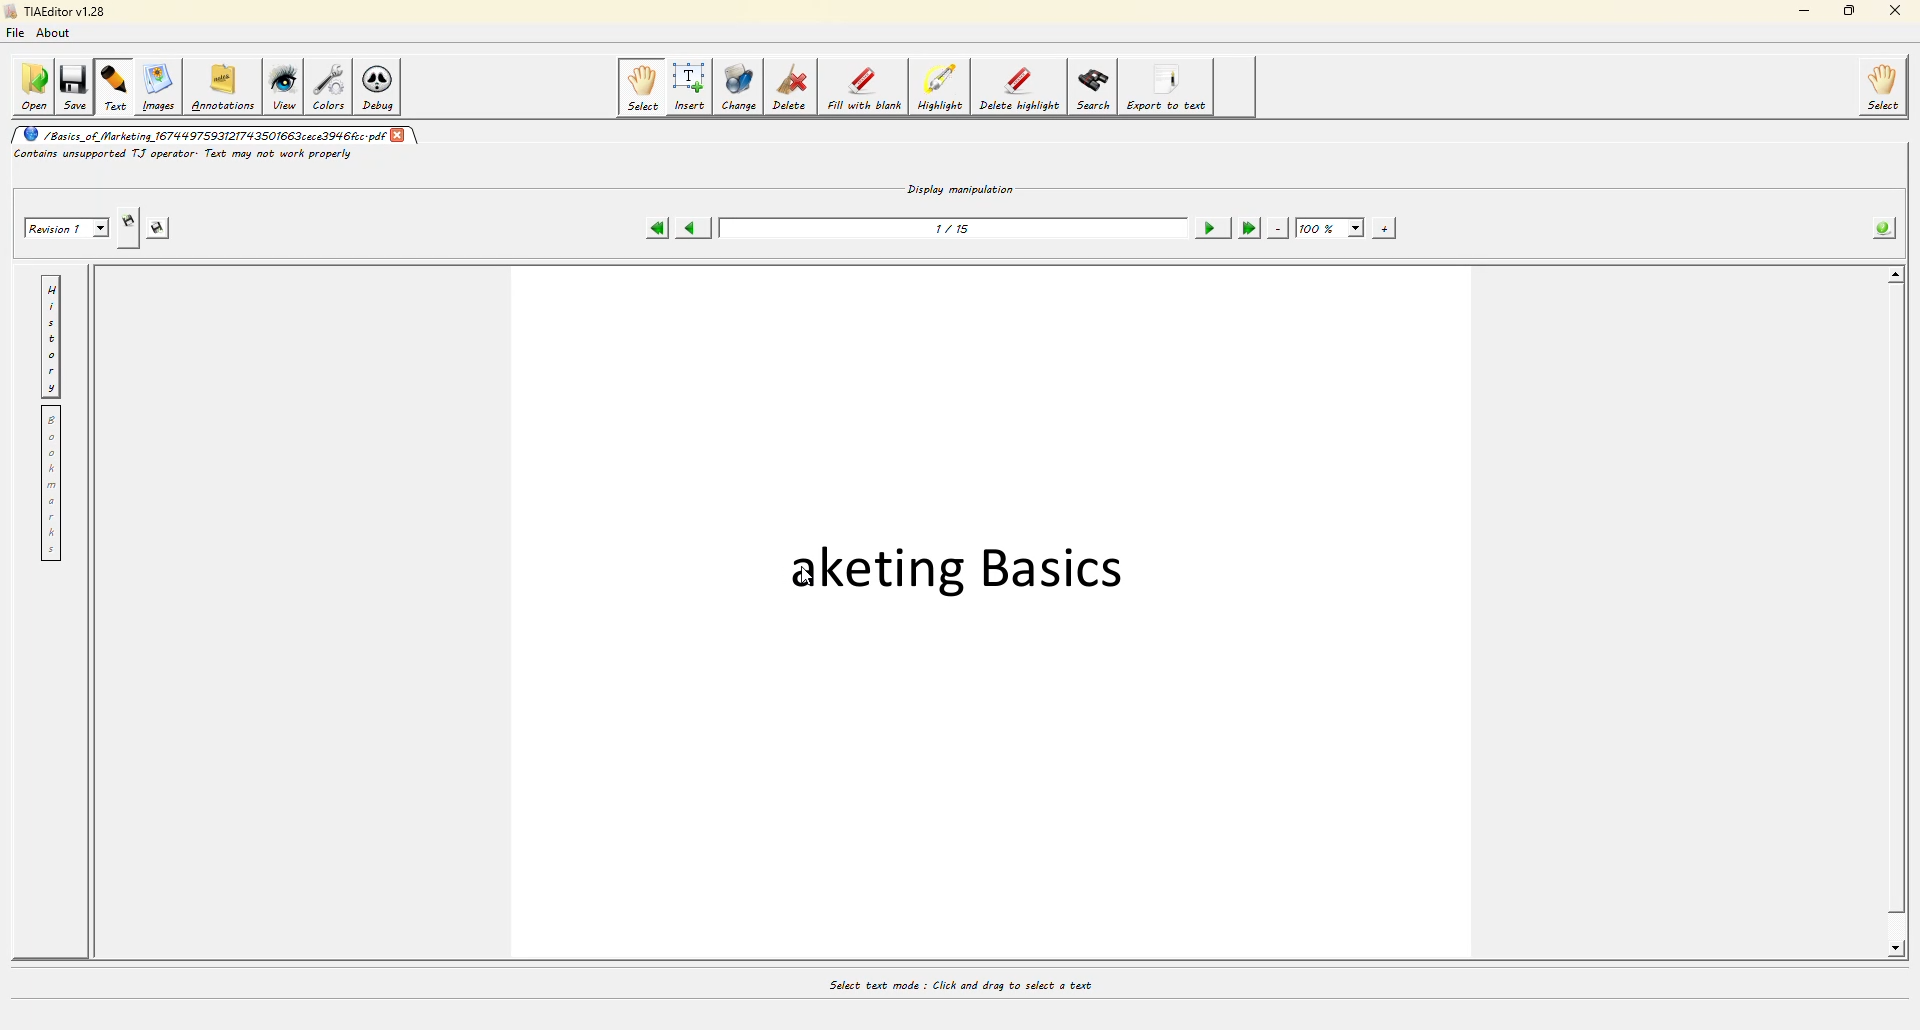 The height and width of the screenshot is (1030, 1920). Describe the element at coordinates (1897, 274) in the screenshot. I see `move up` at that location.